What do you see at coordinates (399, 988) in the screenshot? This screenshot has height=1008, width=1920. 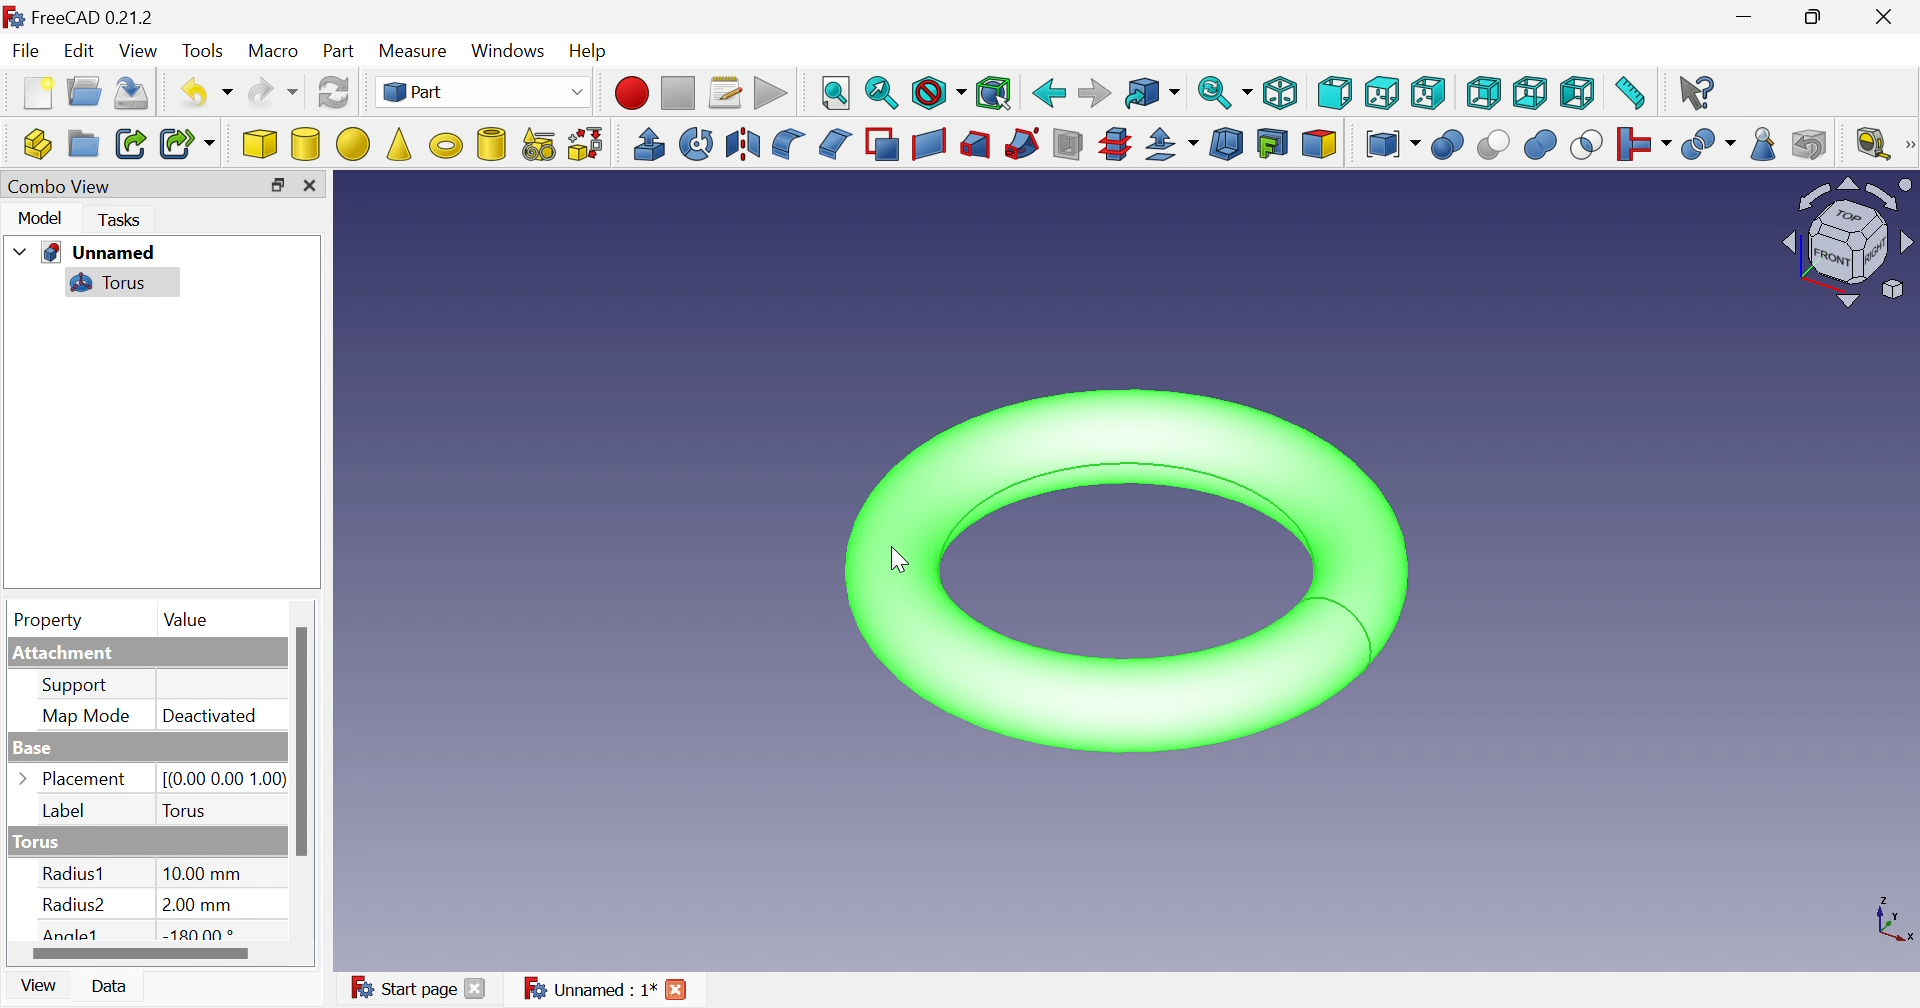 I see `Start  page` at bounding box center [399, 988].